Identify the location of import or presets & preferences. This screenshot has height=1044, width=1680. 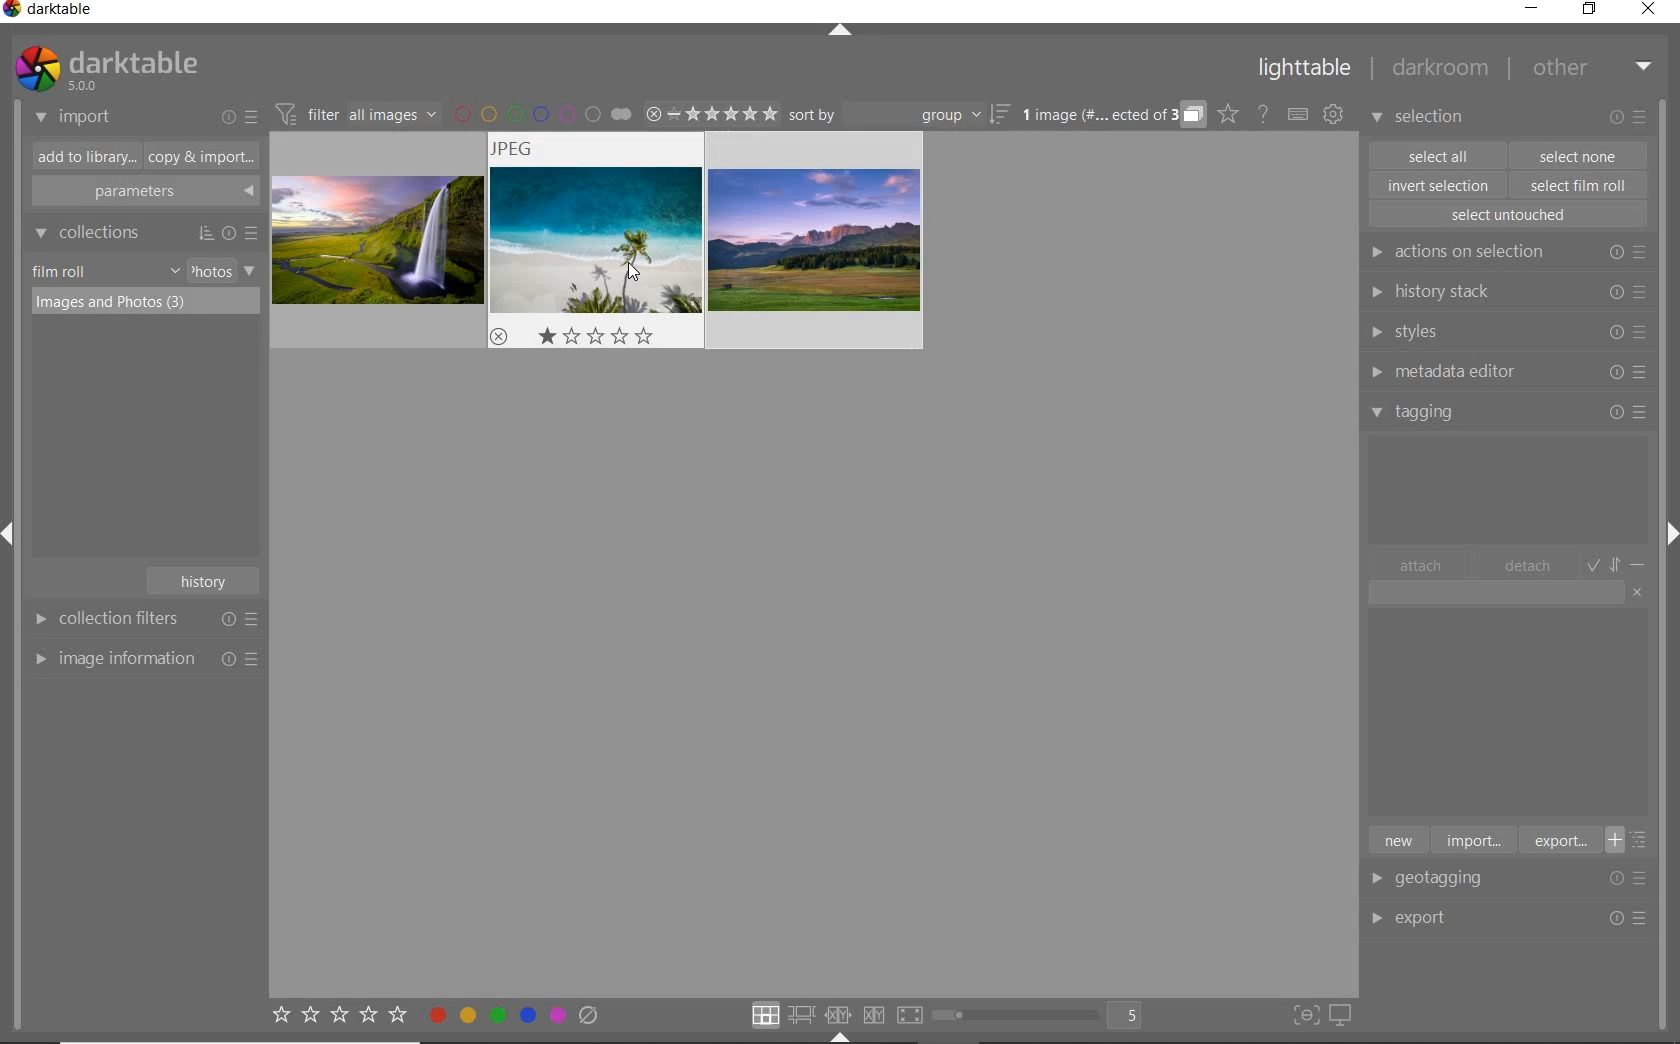
(239, 116).